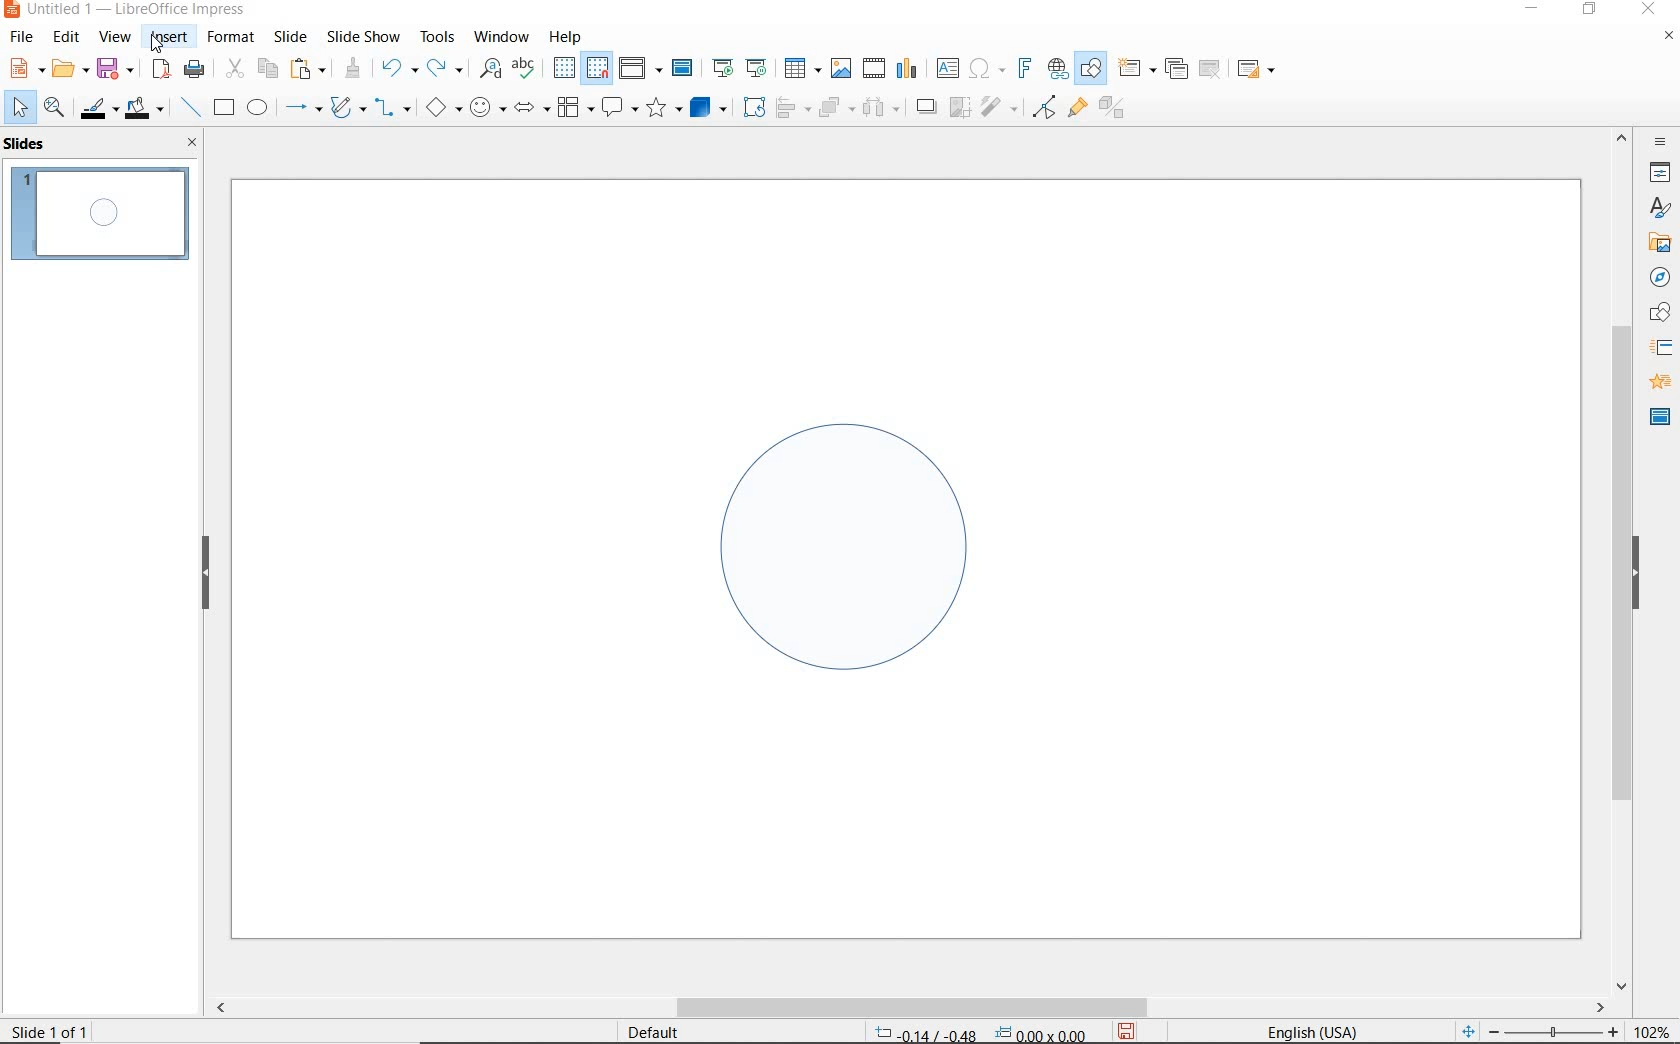  Describe the element at coordinates (840, 68) in the screenshot. I see `insert image` at that location.